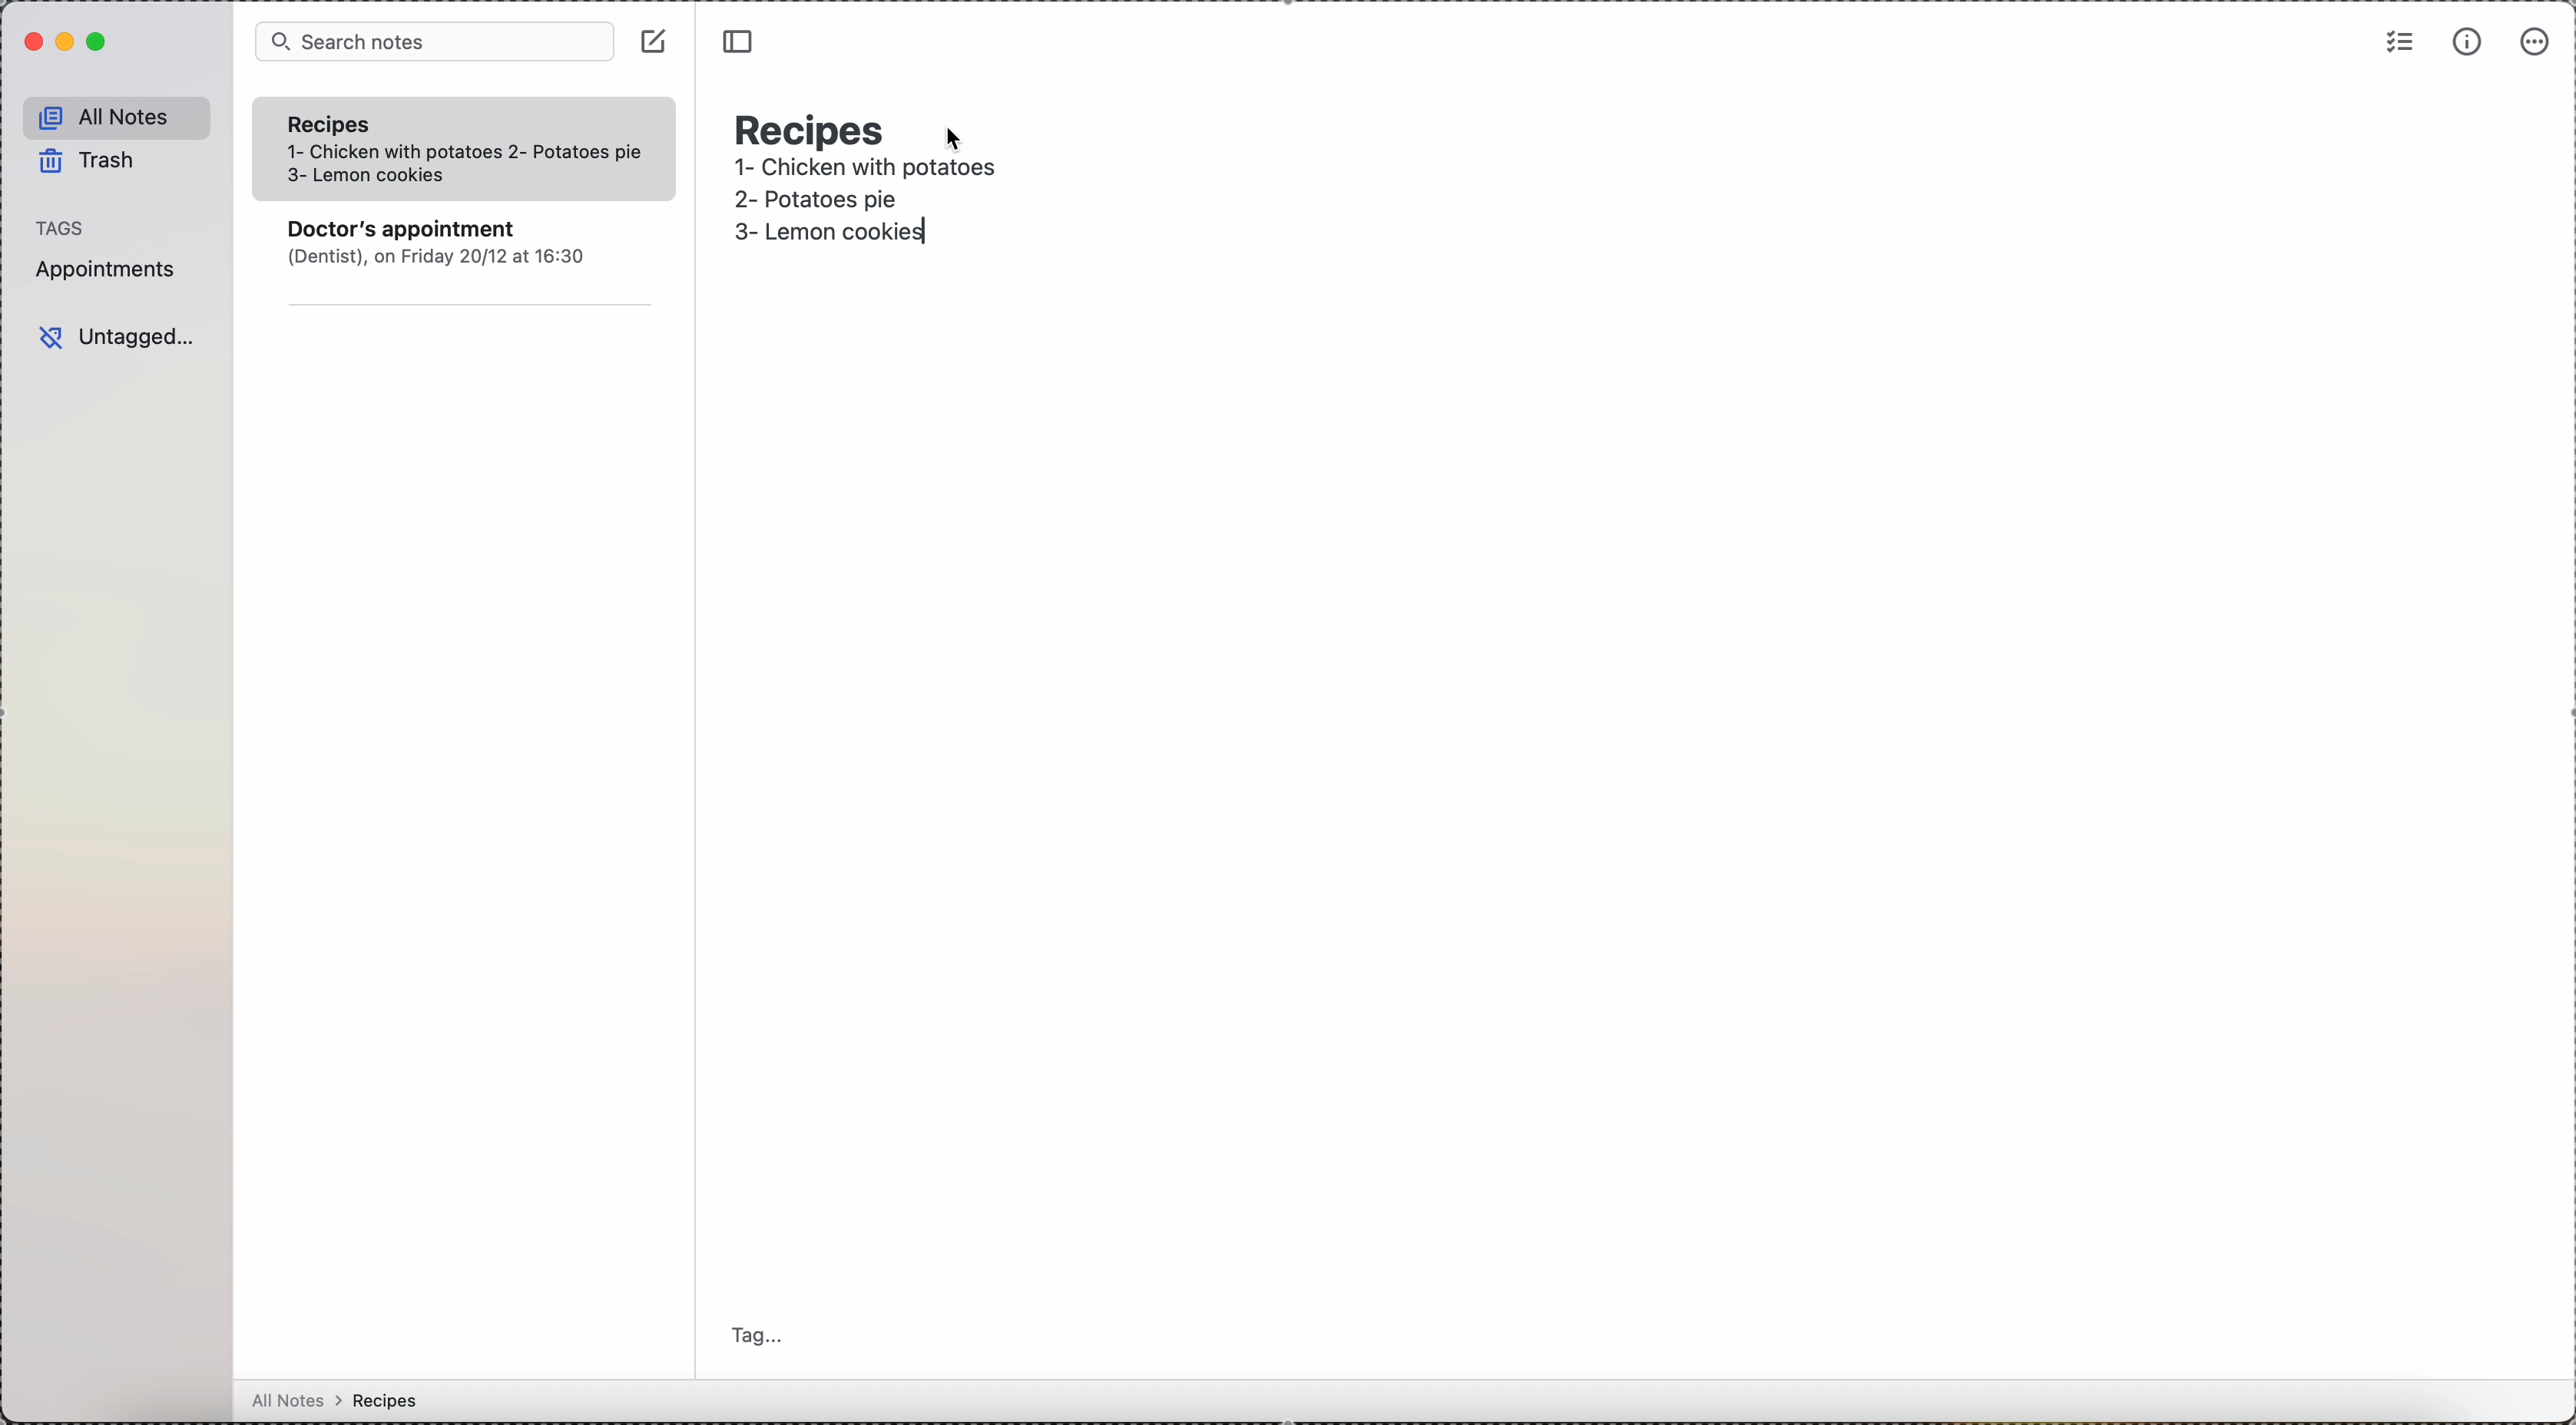 The image size is (2576, 1425). What do you see at coordinates (433, 42) in the screenshot?
I see `search bar` at bounding box center [433, 42].